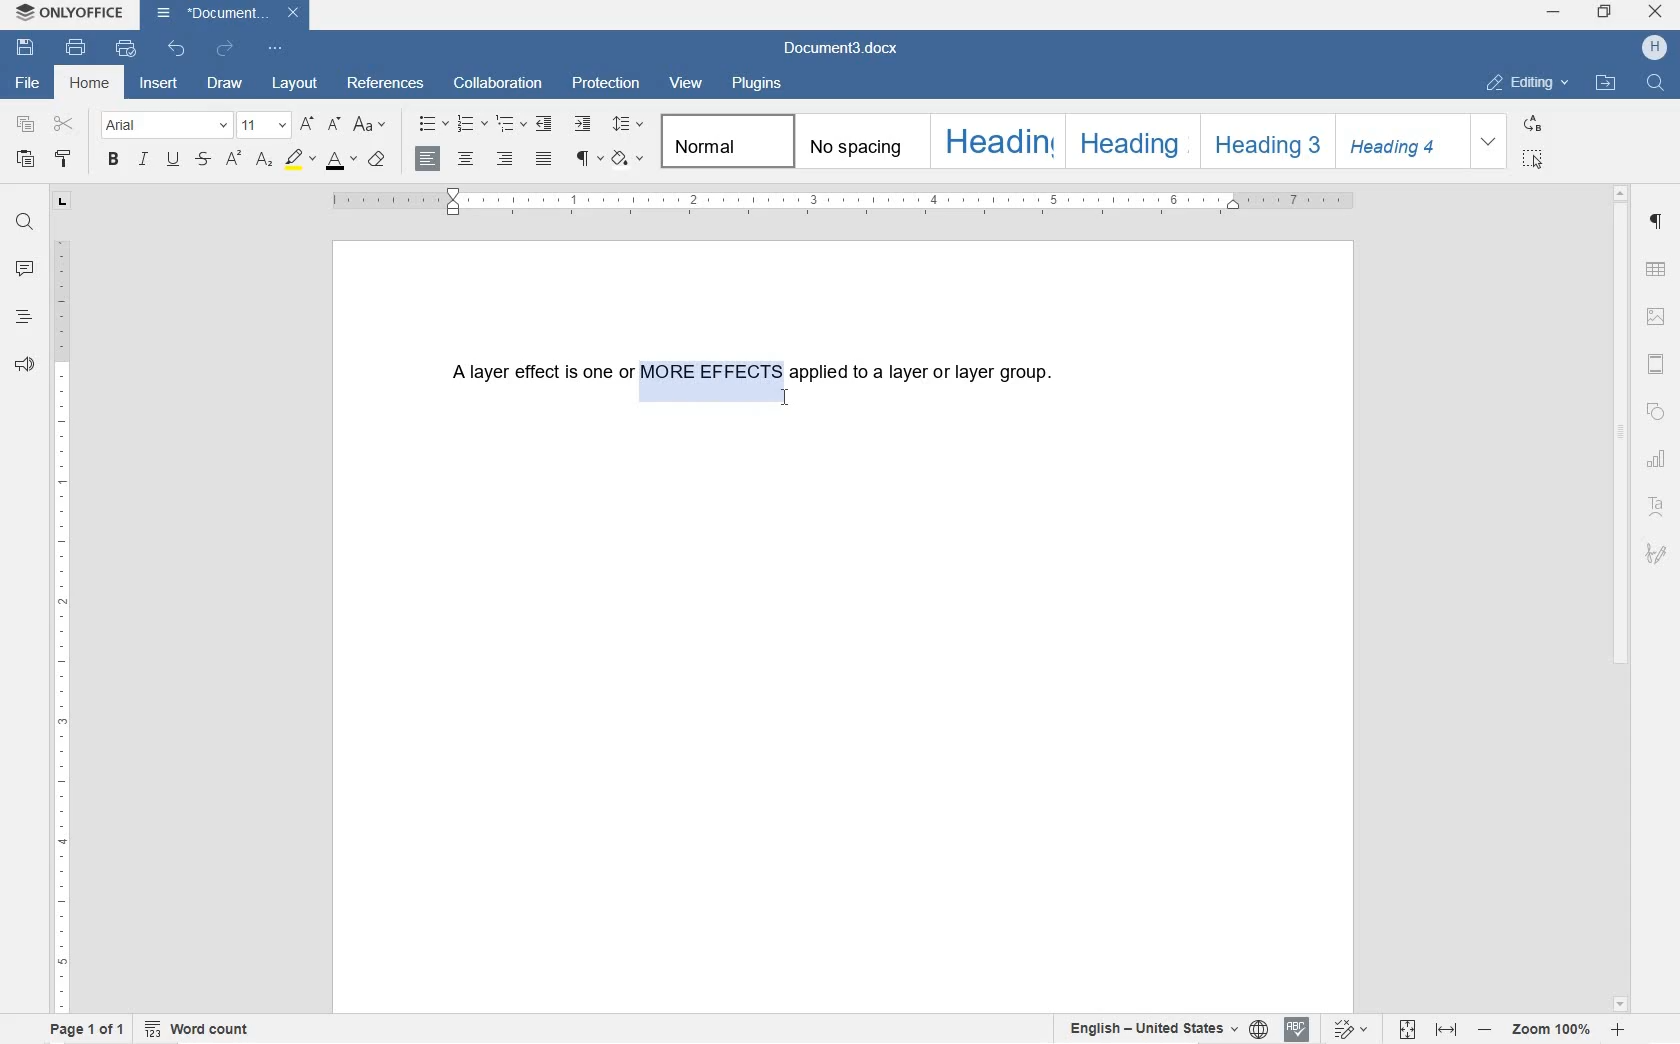  I want to click on document3.docx, so click(845, 49).